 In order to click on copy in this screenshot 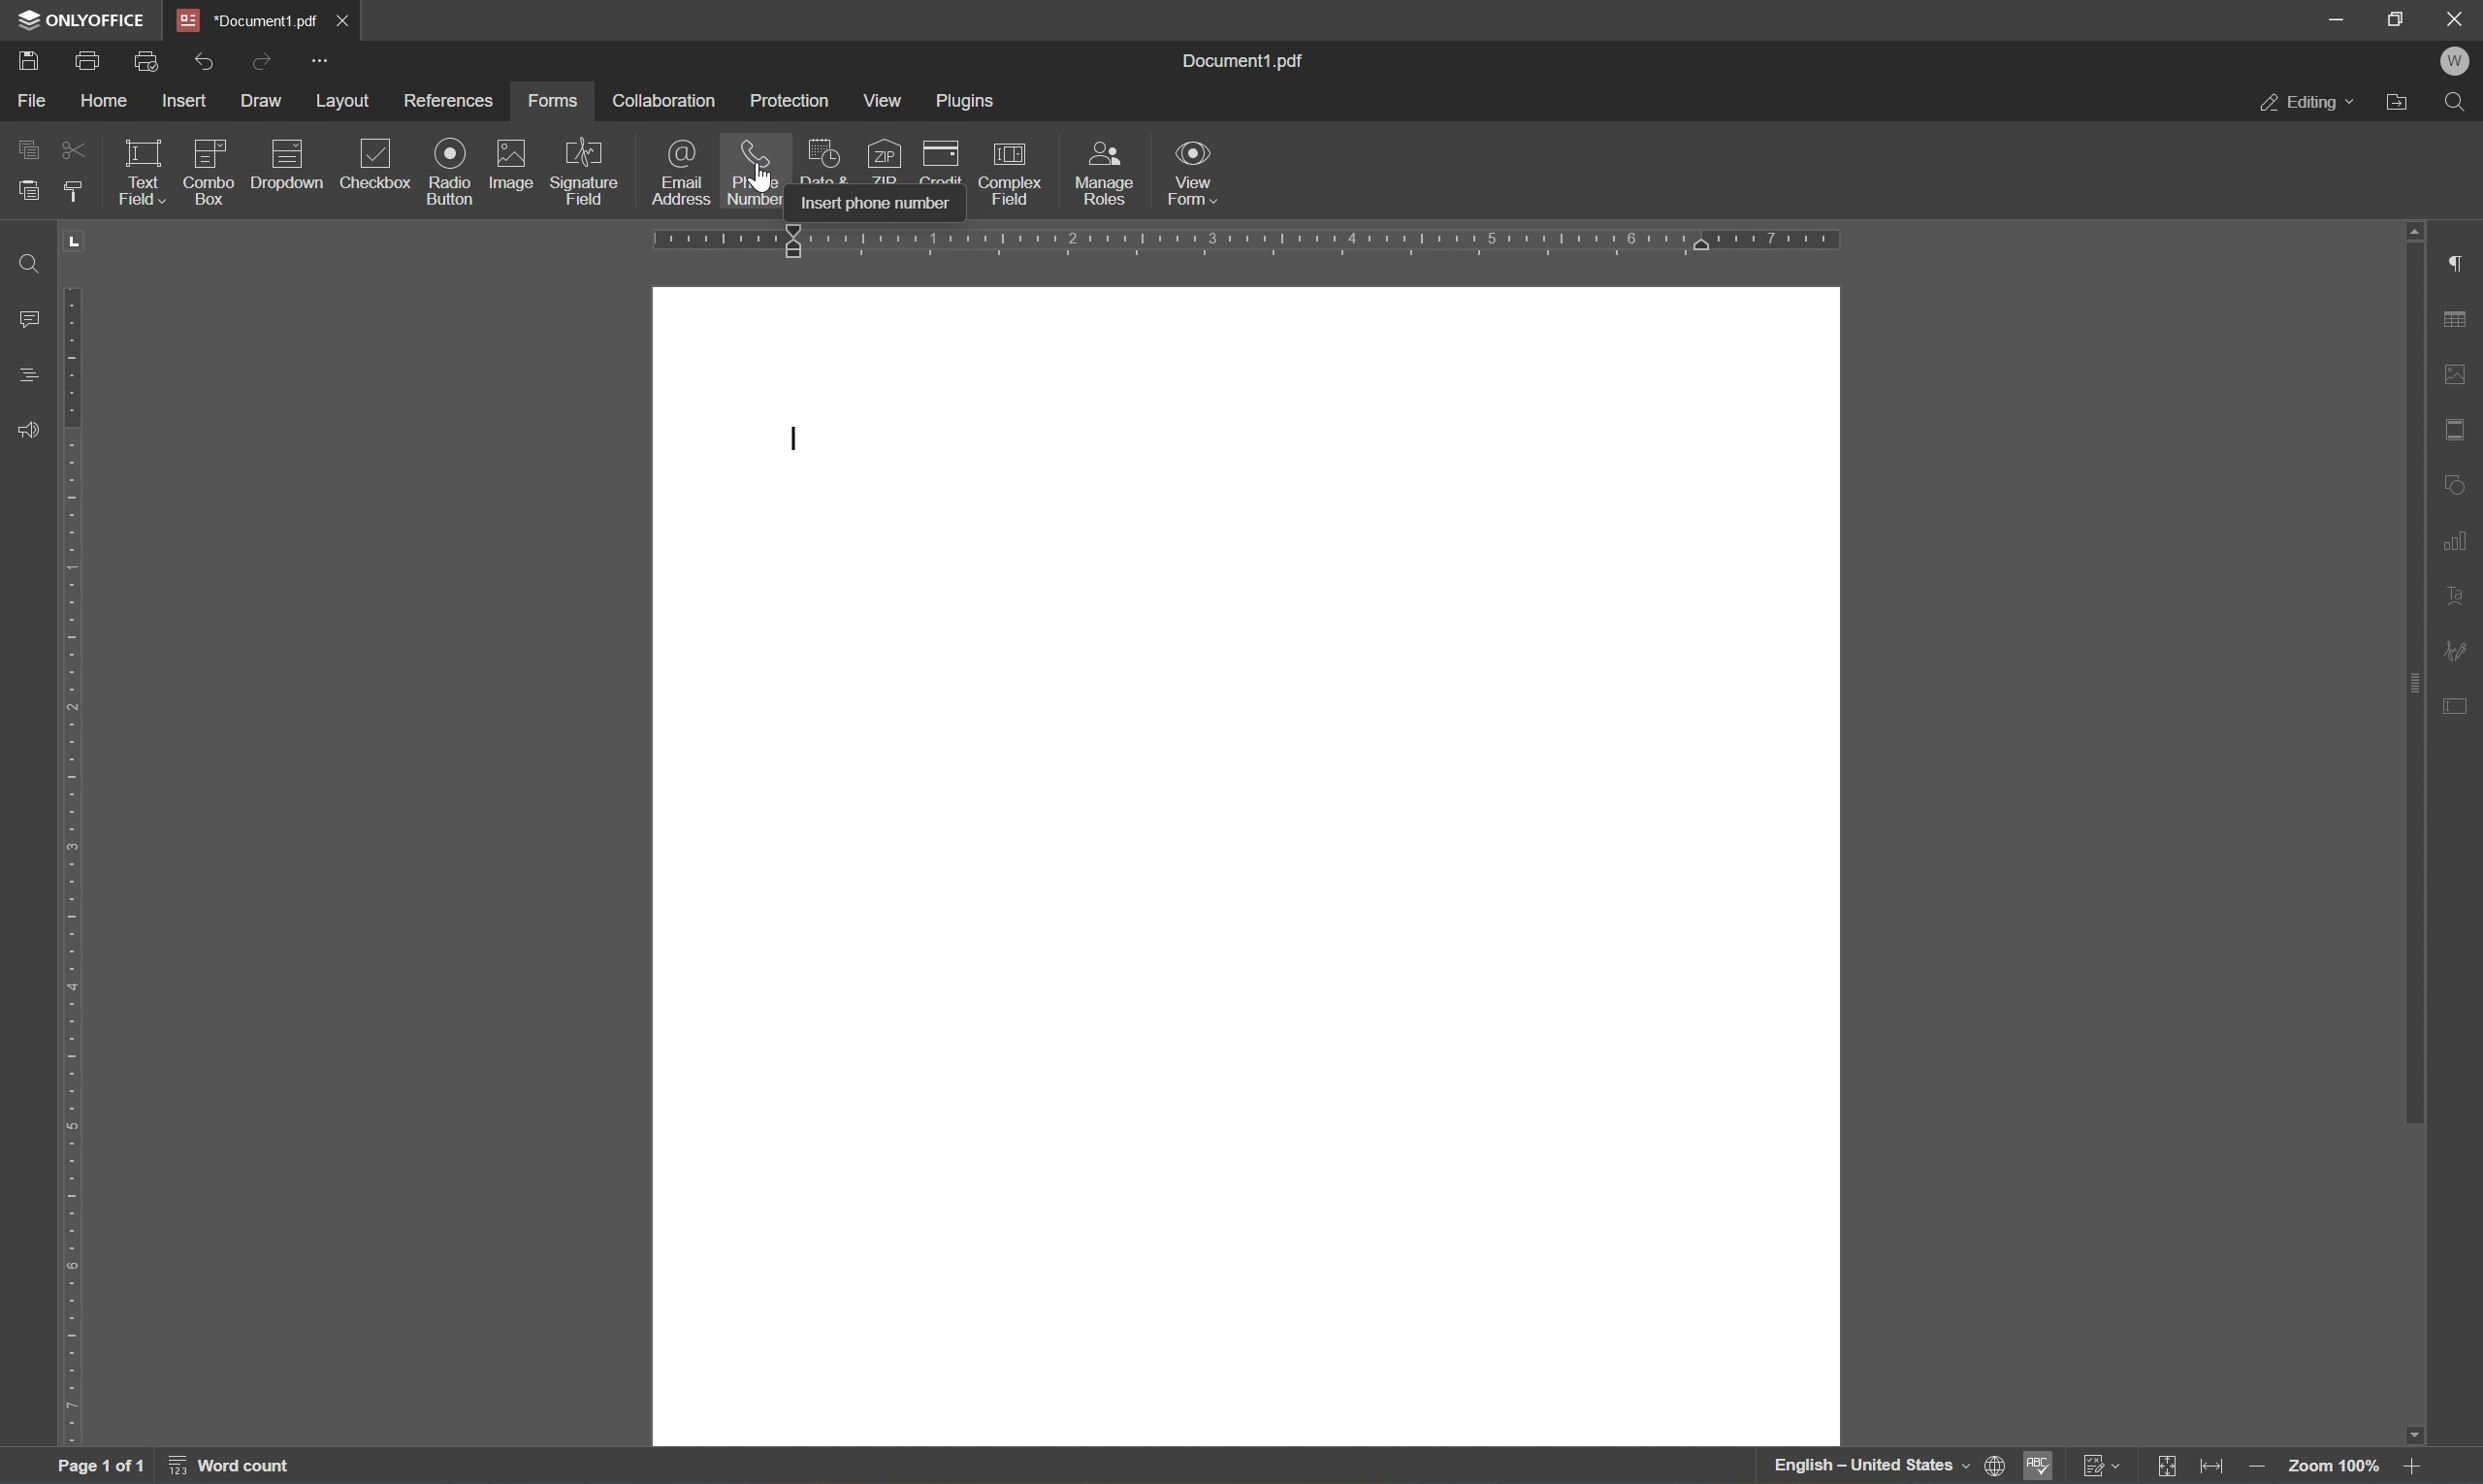, I will do `click(19, 148)`.